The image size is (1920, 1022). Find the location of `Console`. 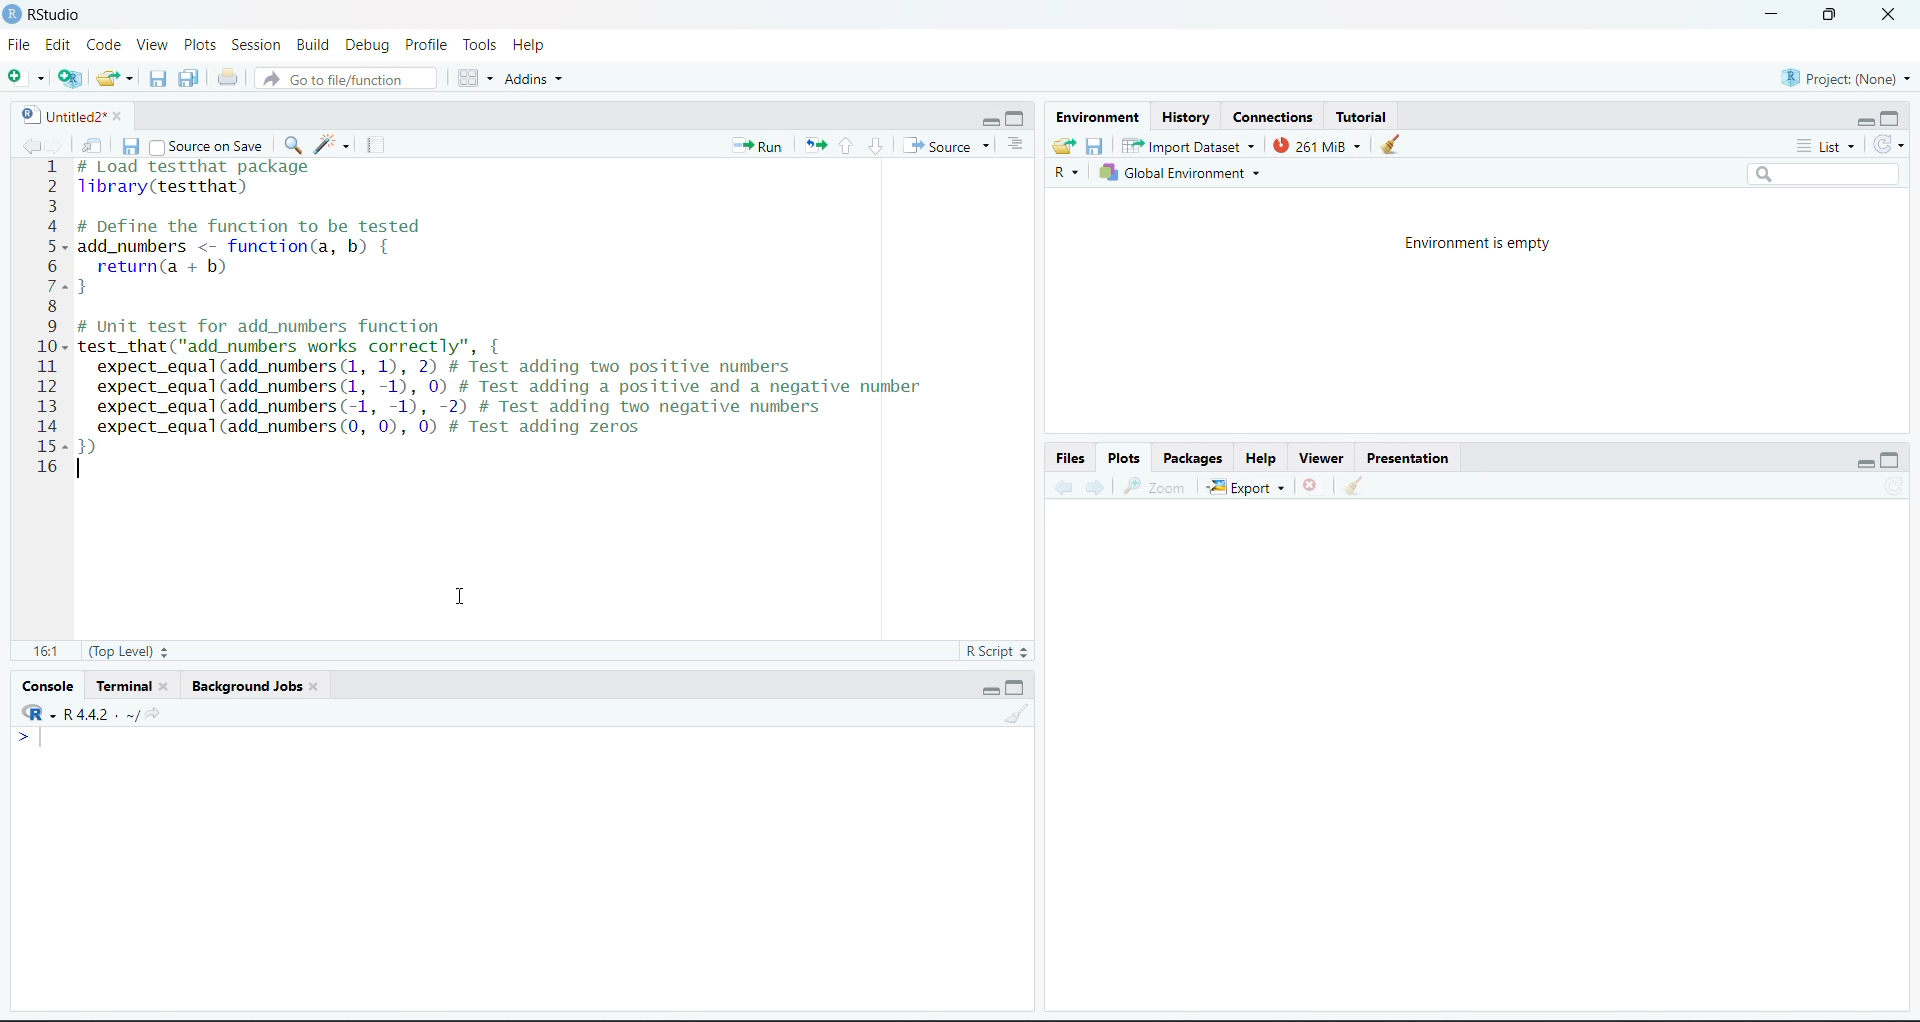

Console is located at coordinates (46, 684).